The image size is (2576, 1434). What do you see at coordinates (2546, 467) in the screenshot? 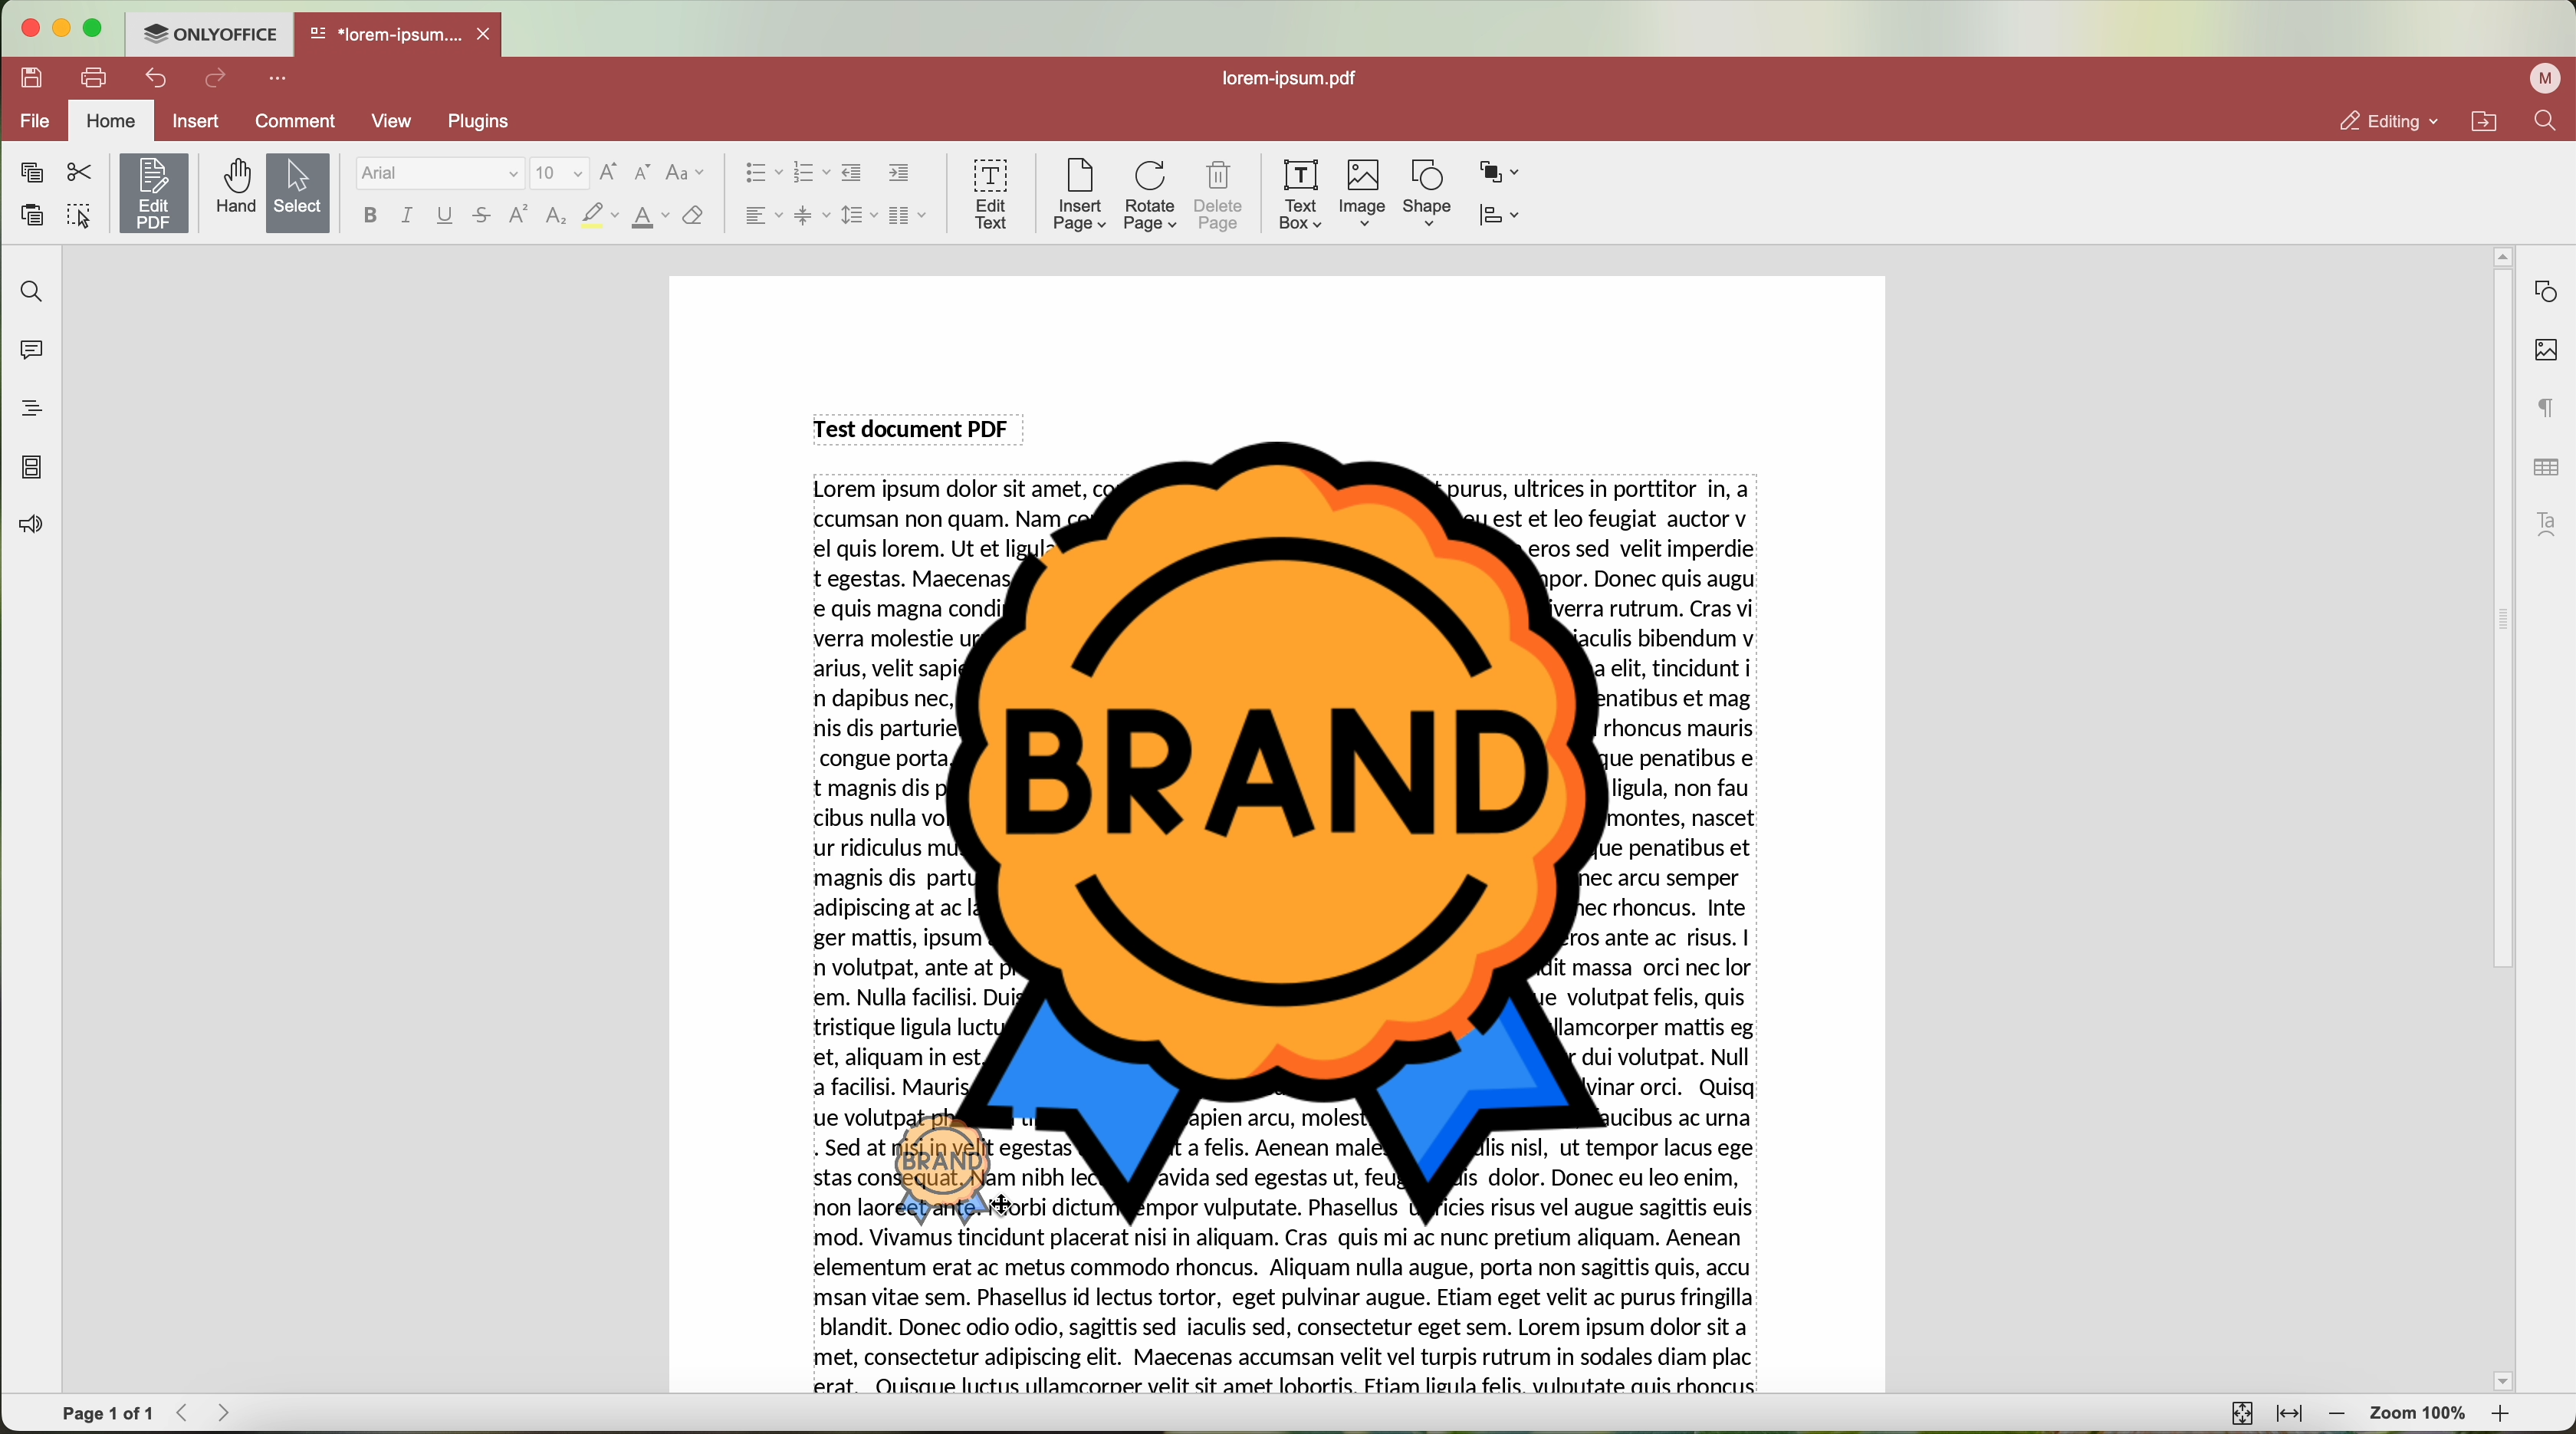
I see `table settings` at bounding box center [2546, 467].